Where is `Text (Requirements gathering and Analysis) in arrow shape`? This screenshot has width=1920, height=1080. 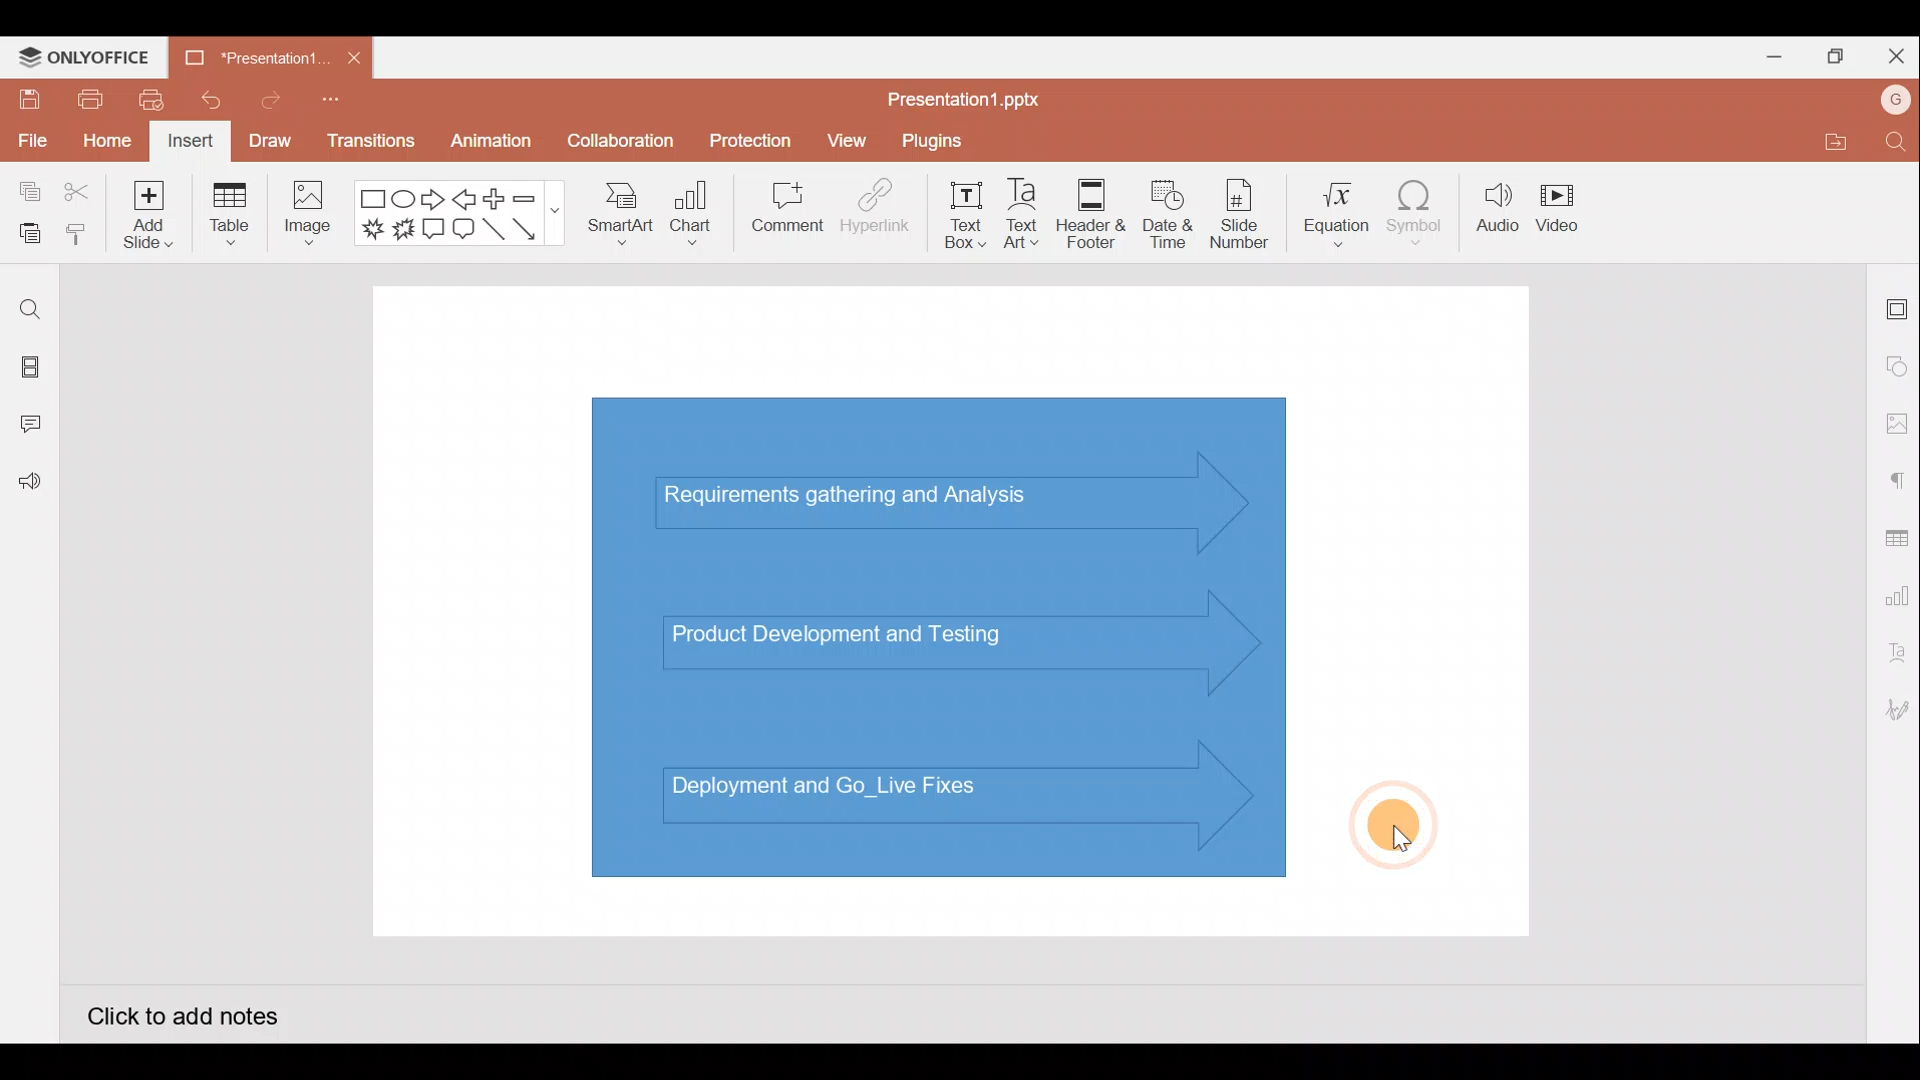
Text (Requirements gathering and Analysis) in arrow shape is located at coordinates (863, 499).